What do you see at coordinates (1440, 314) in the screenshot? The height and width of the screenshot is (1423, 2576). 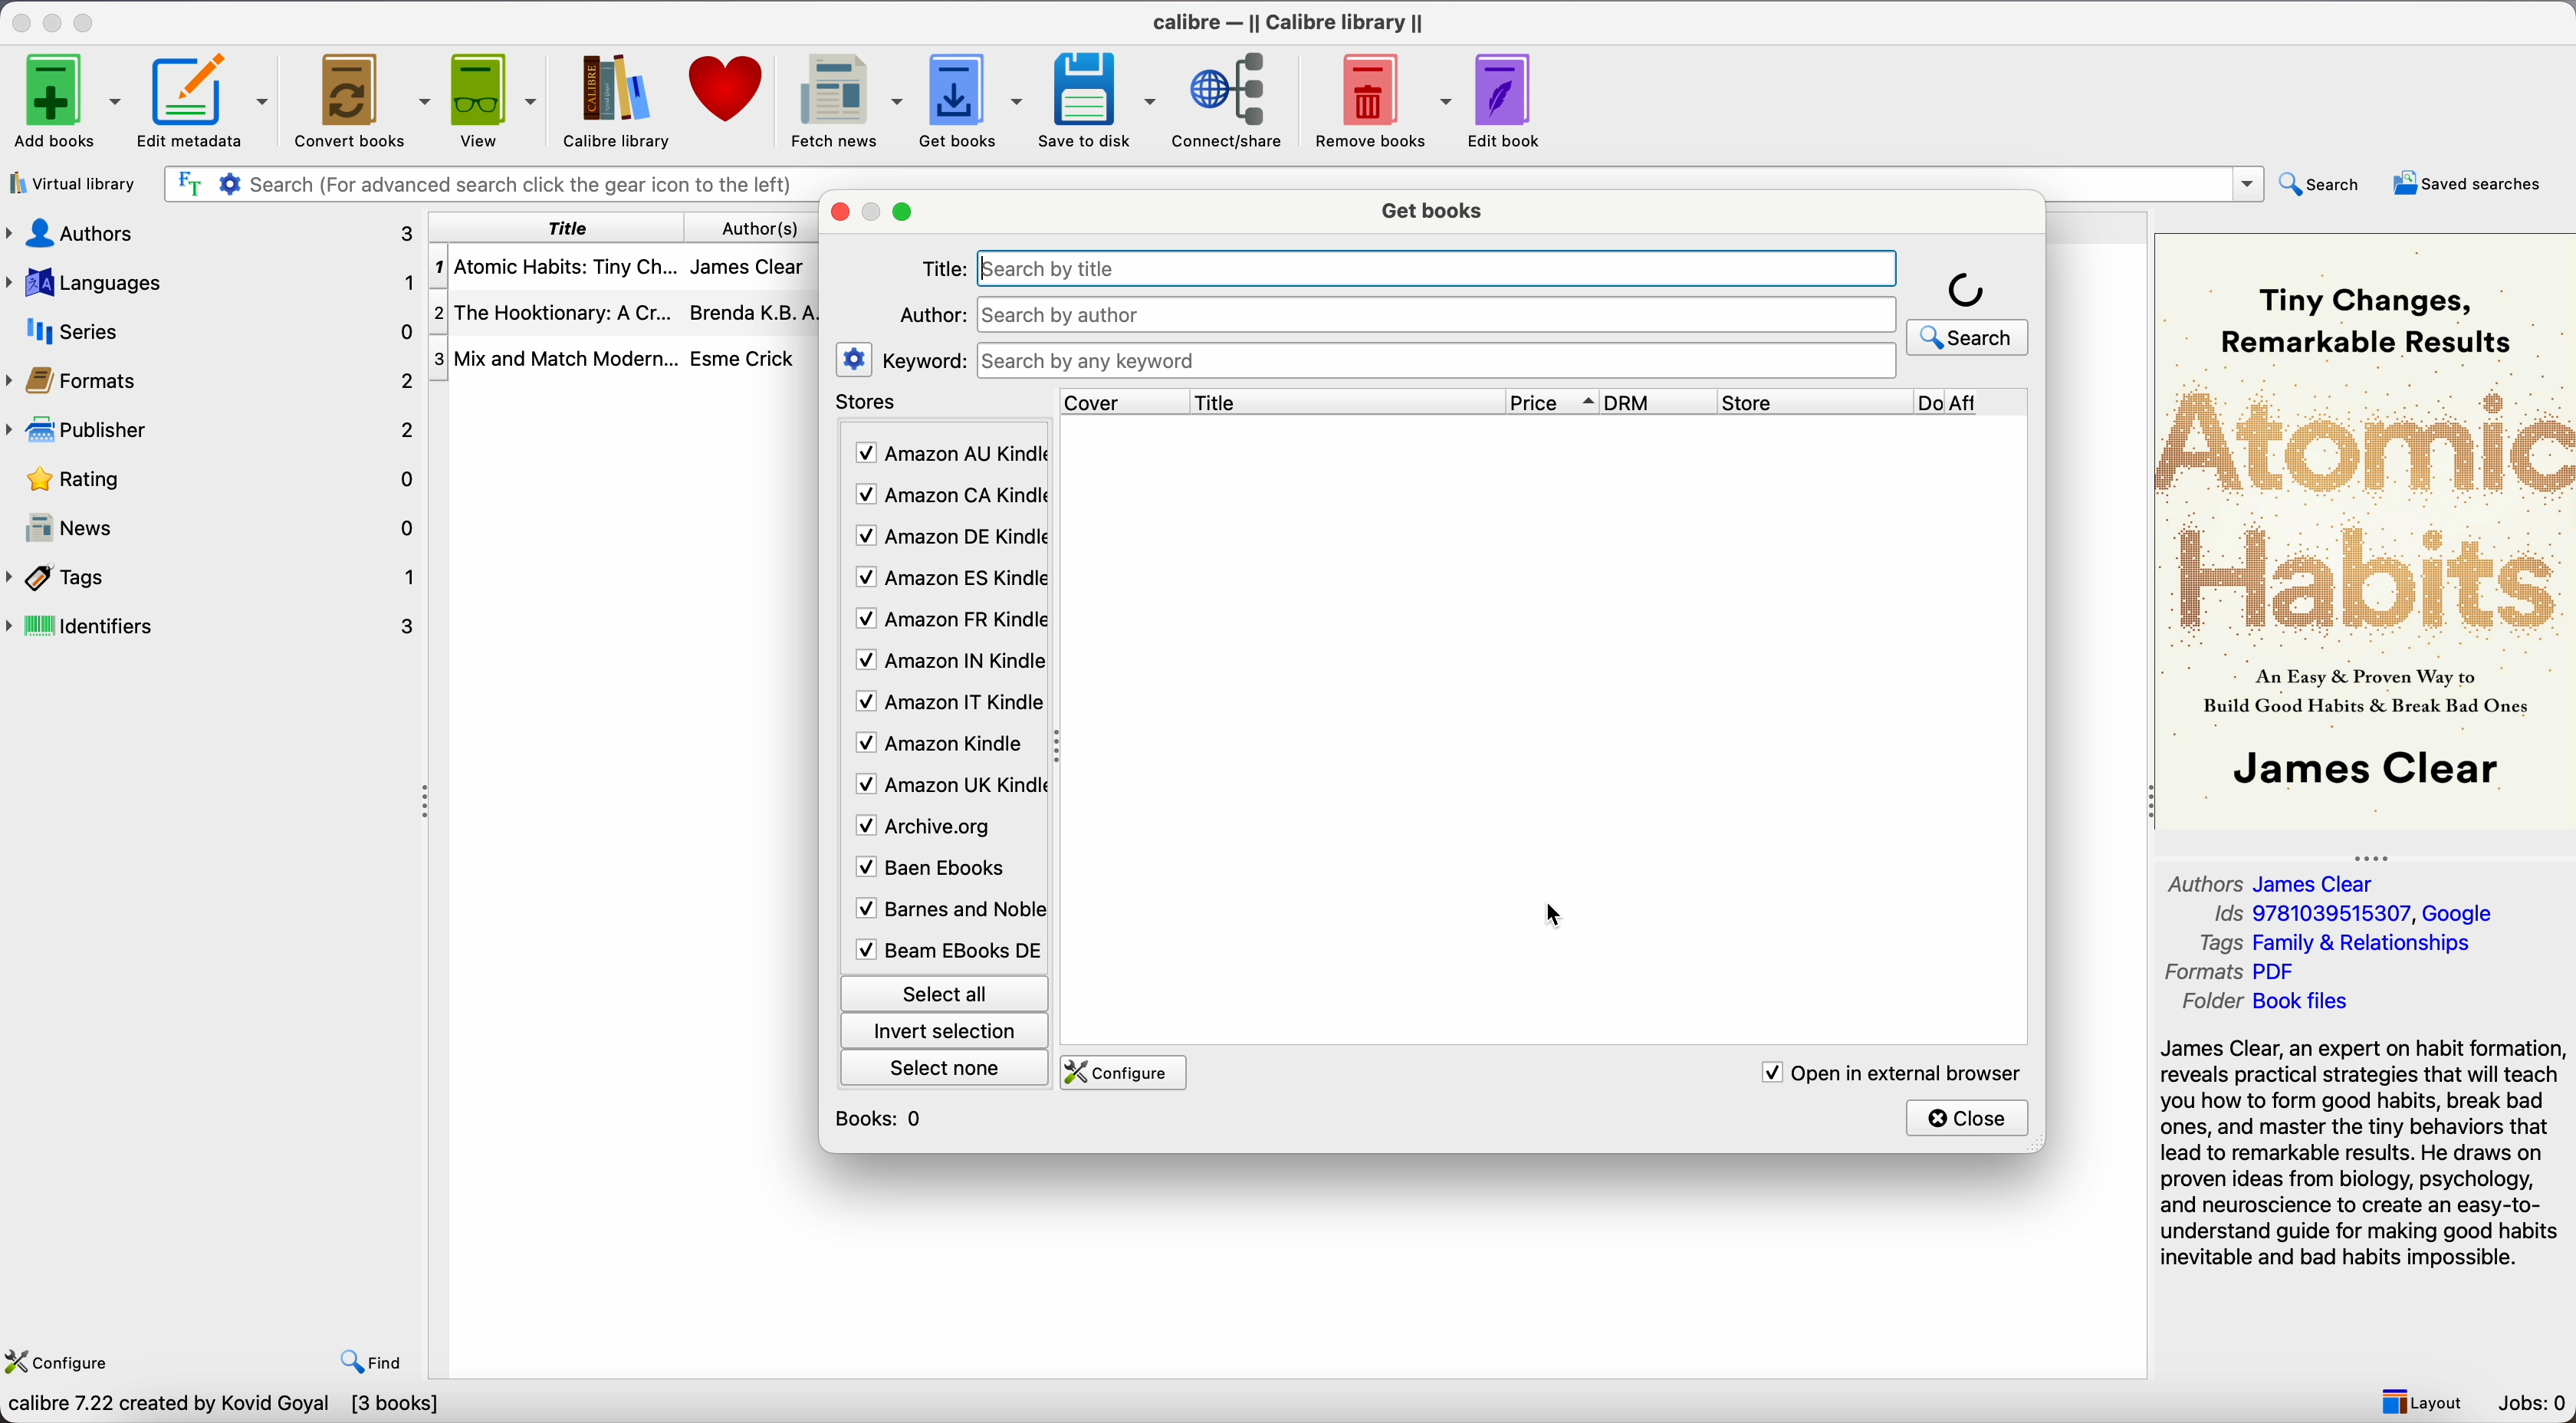 I see `search bar` at bounding box center [1440, 314].